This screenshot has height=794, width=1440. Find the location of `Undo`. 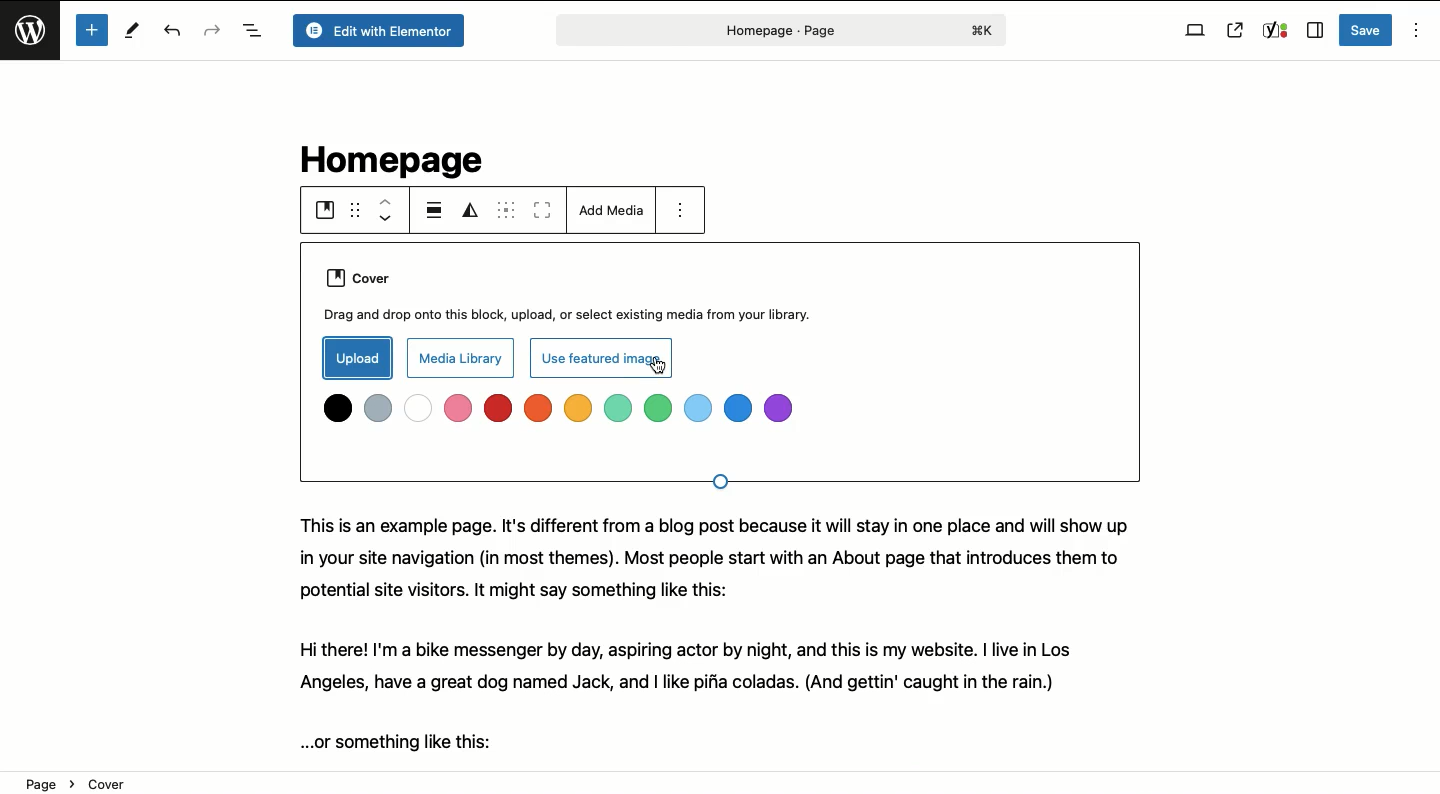

Undo is located at coordinates (175, 32).